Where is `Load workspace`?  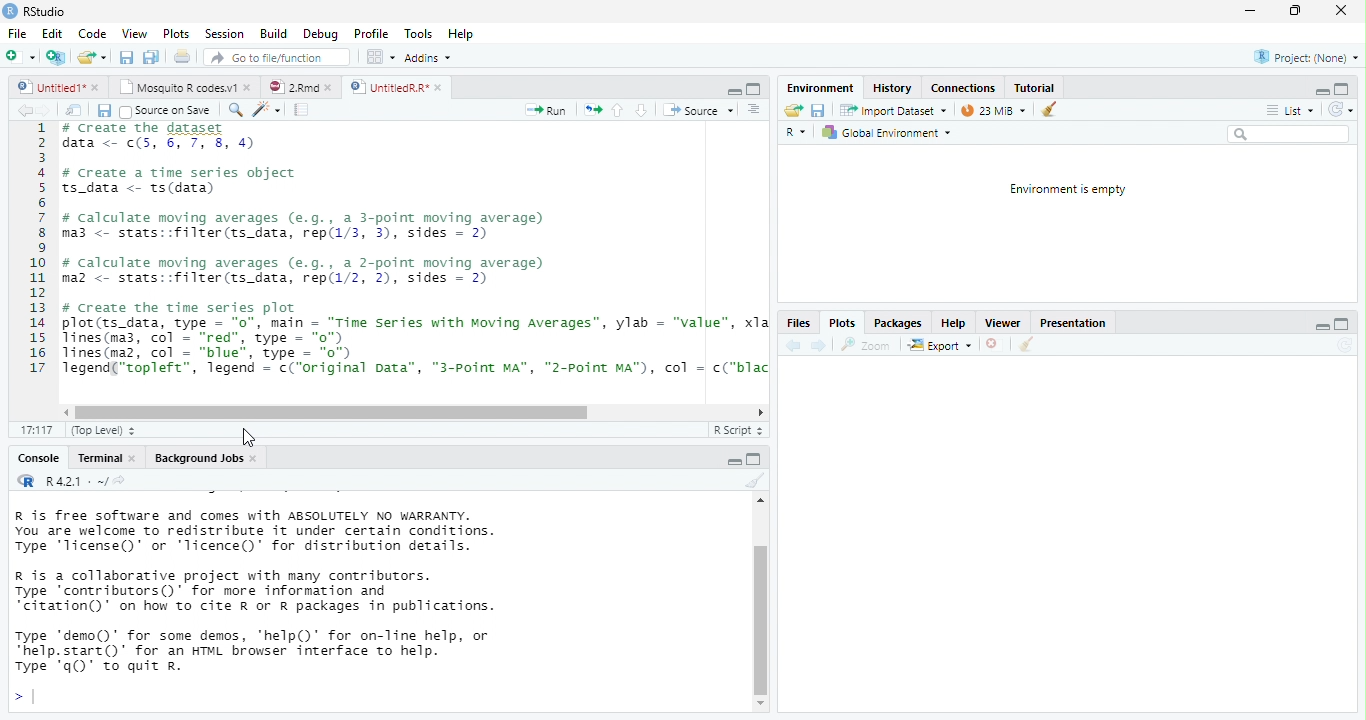
Load workspace is located at coordinates (793, 111).